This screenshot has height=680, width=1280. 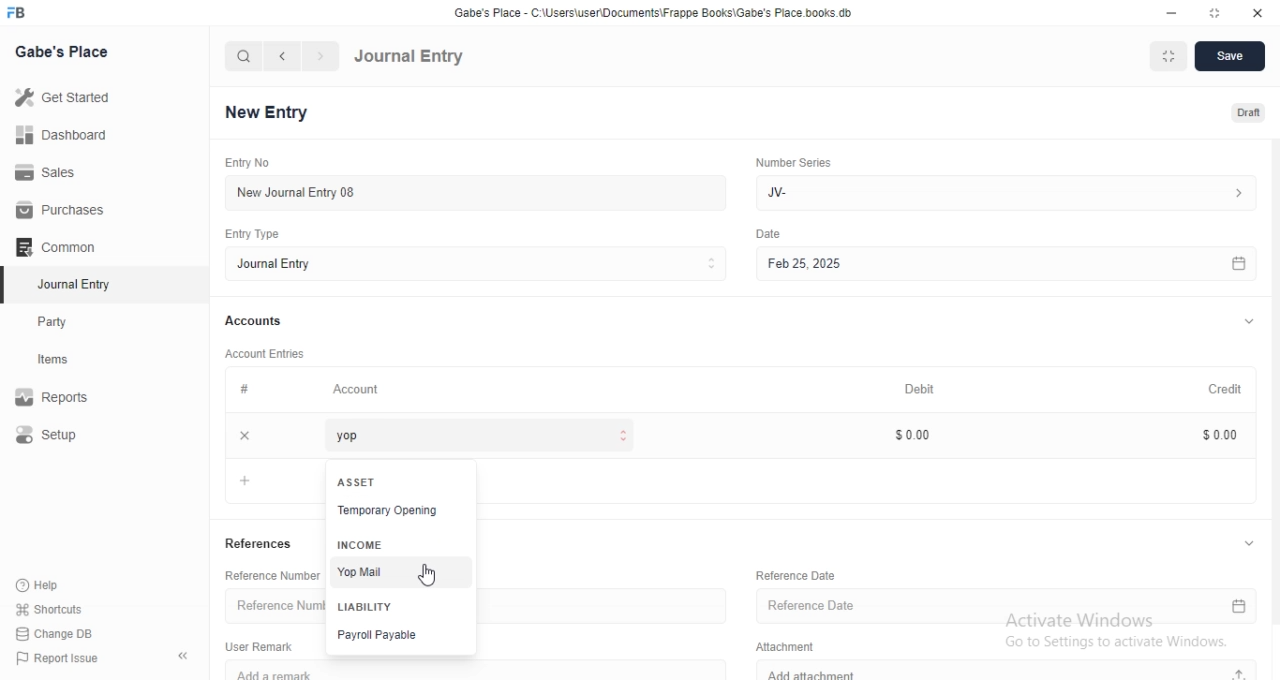 I want to click on Reference Date, so click(x=793, y=574).